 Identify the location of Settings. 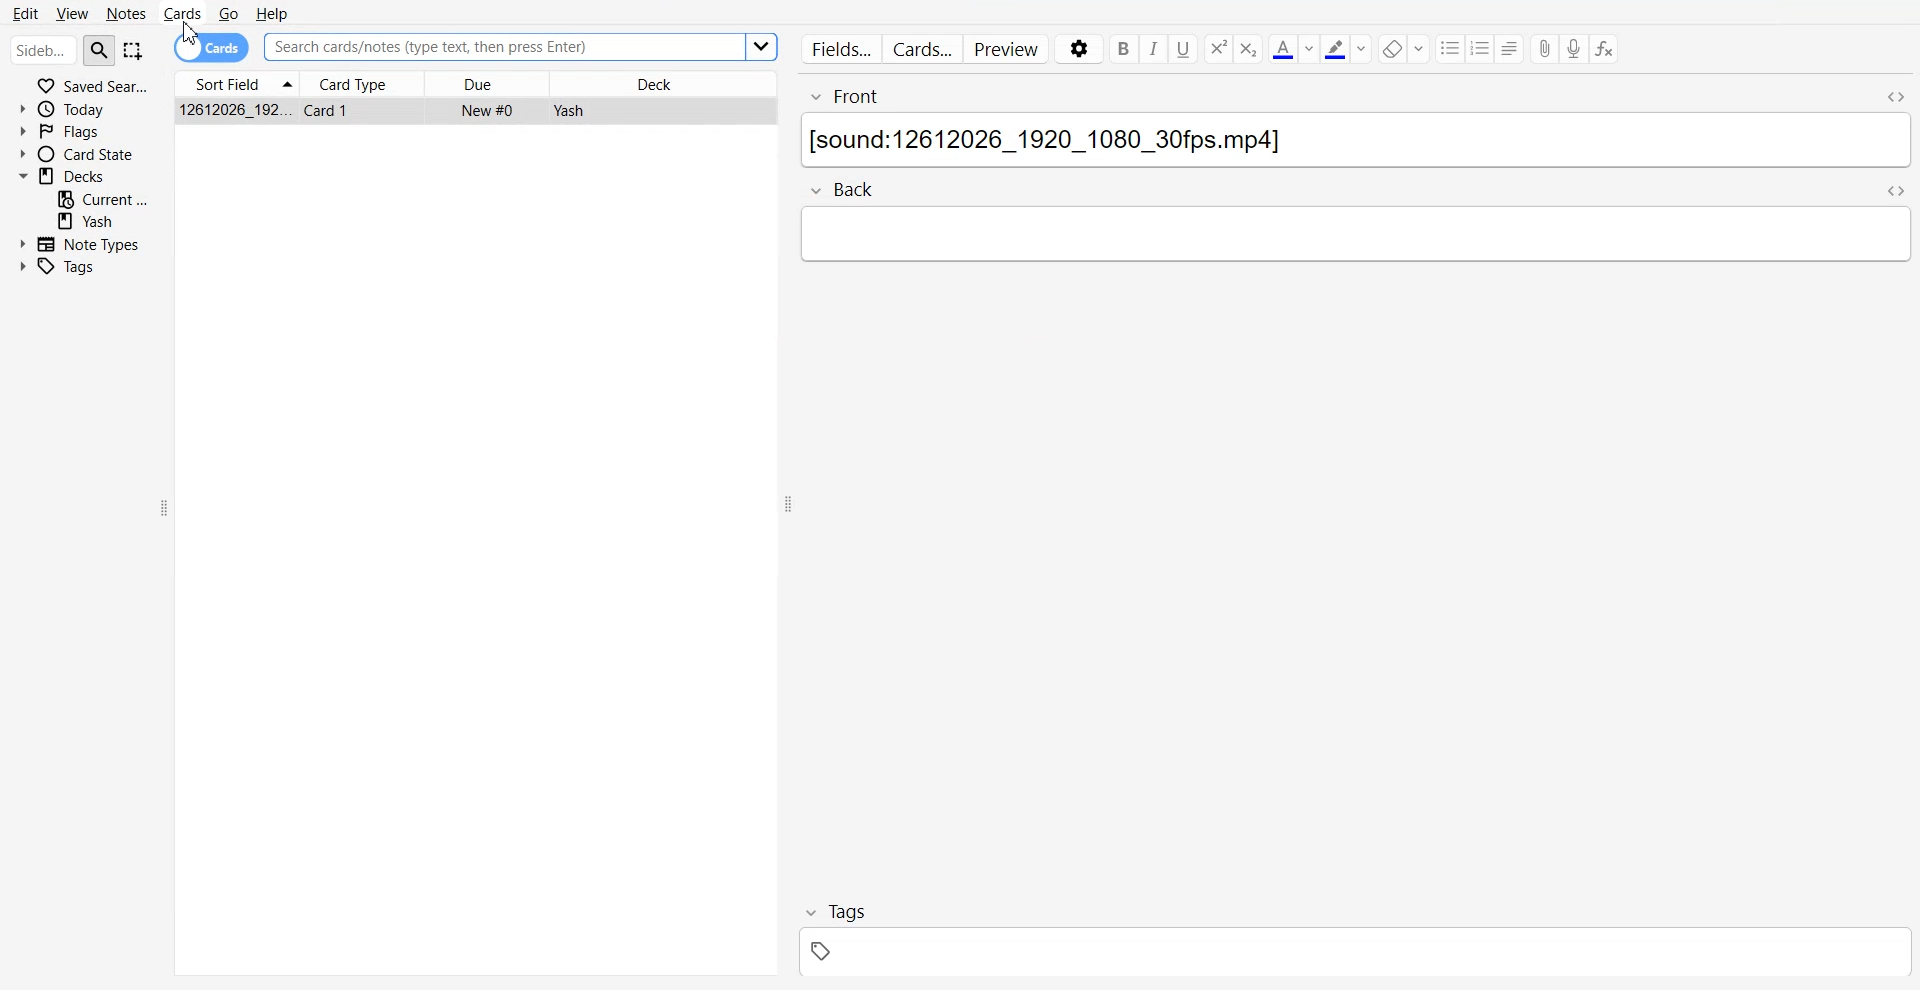
(1077, 50).